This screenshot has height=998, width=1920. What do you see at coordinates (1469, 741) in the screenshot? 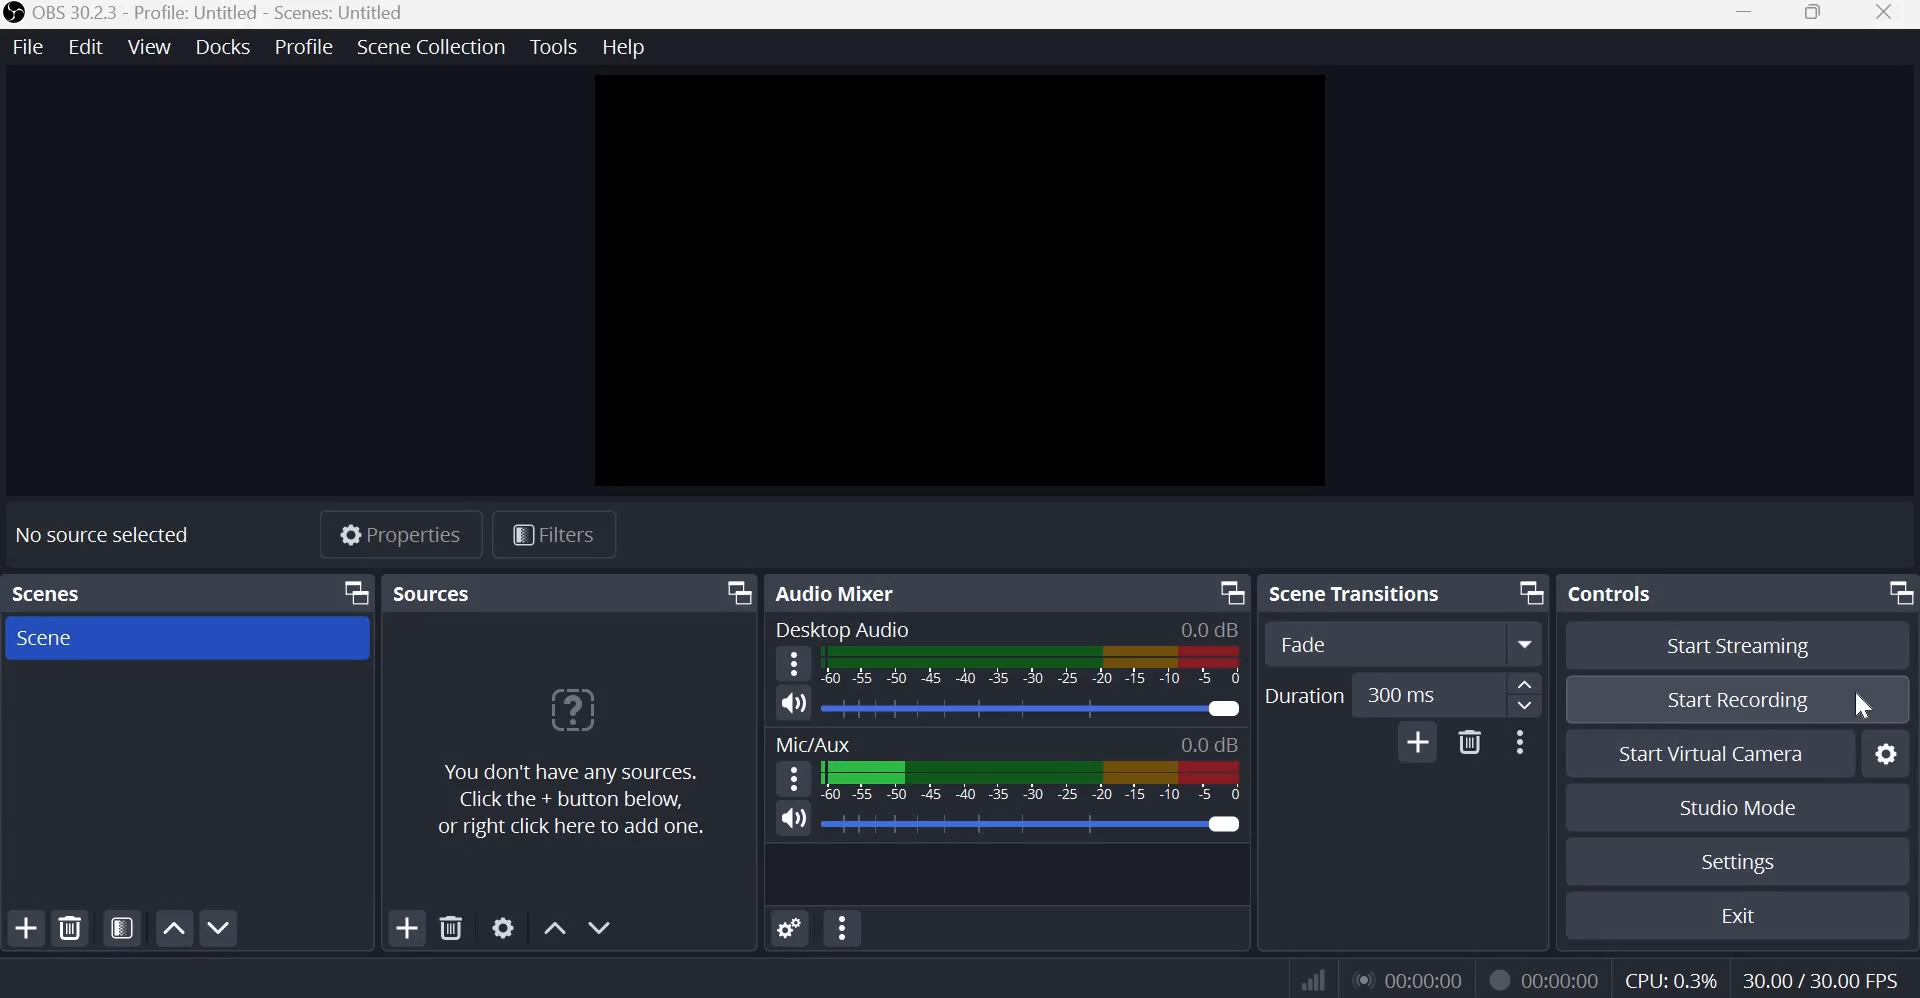
I see `Delete Transition` at bounding box center [1469, 741].